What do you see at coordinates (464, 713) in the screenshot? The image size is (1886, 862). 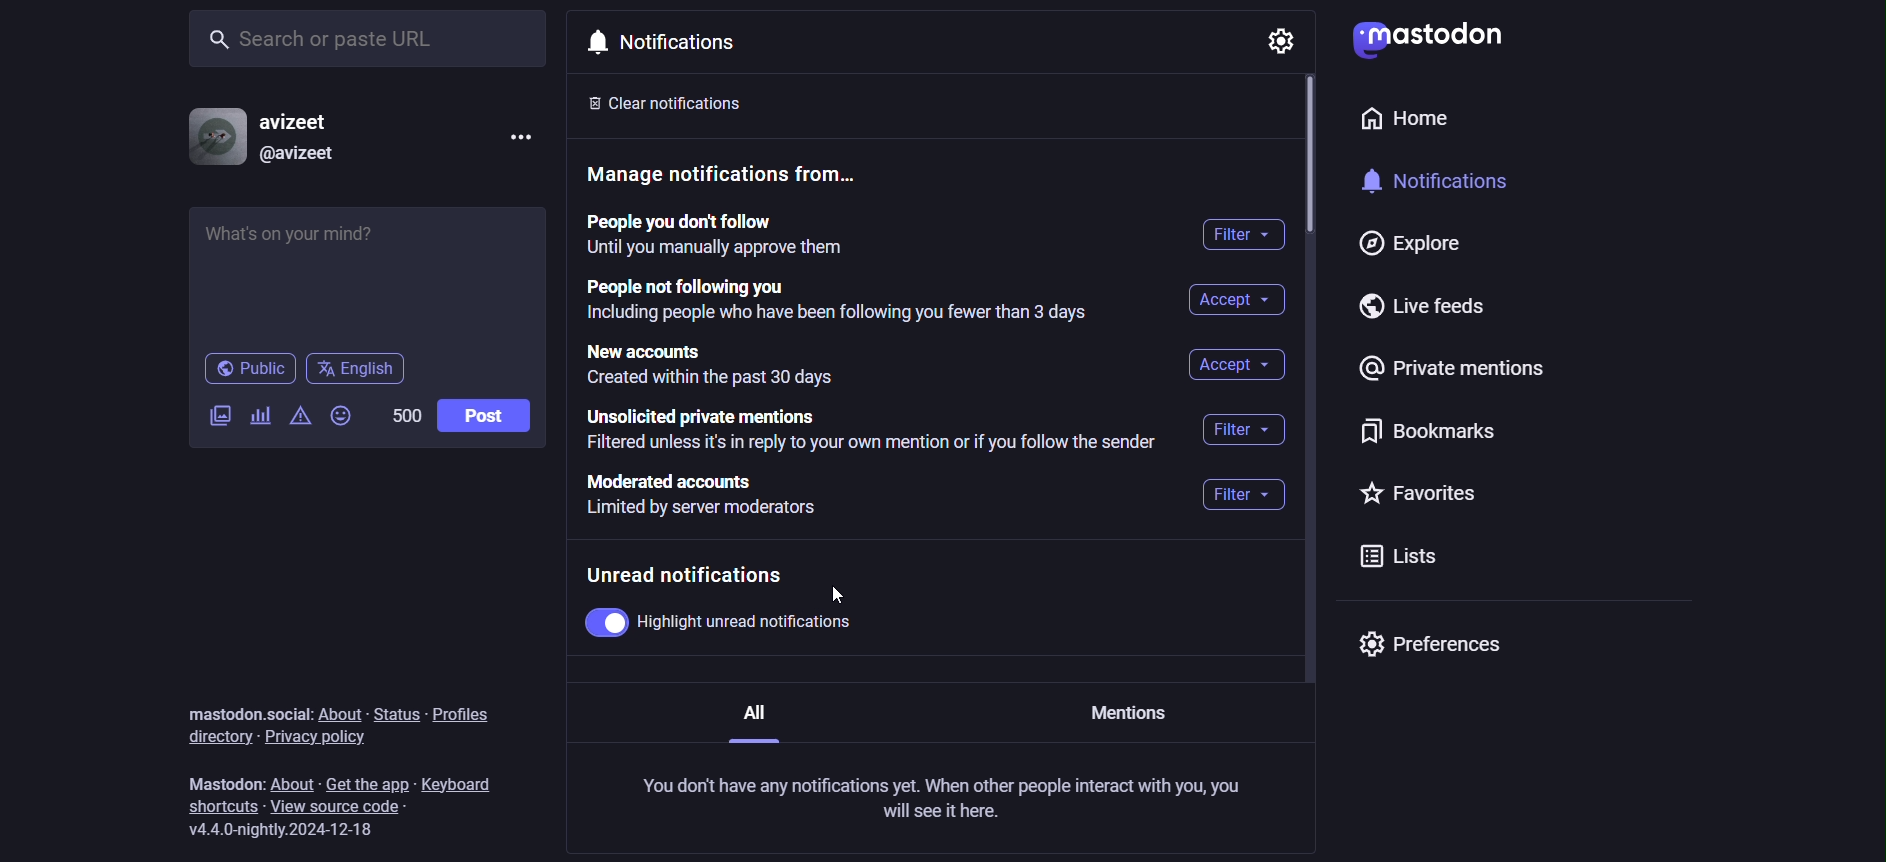 I see `profiles` at bounding box center [464, 713].